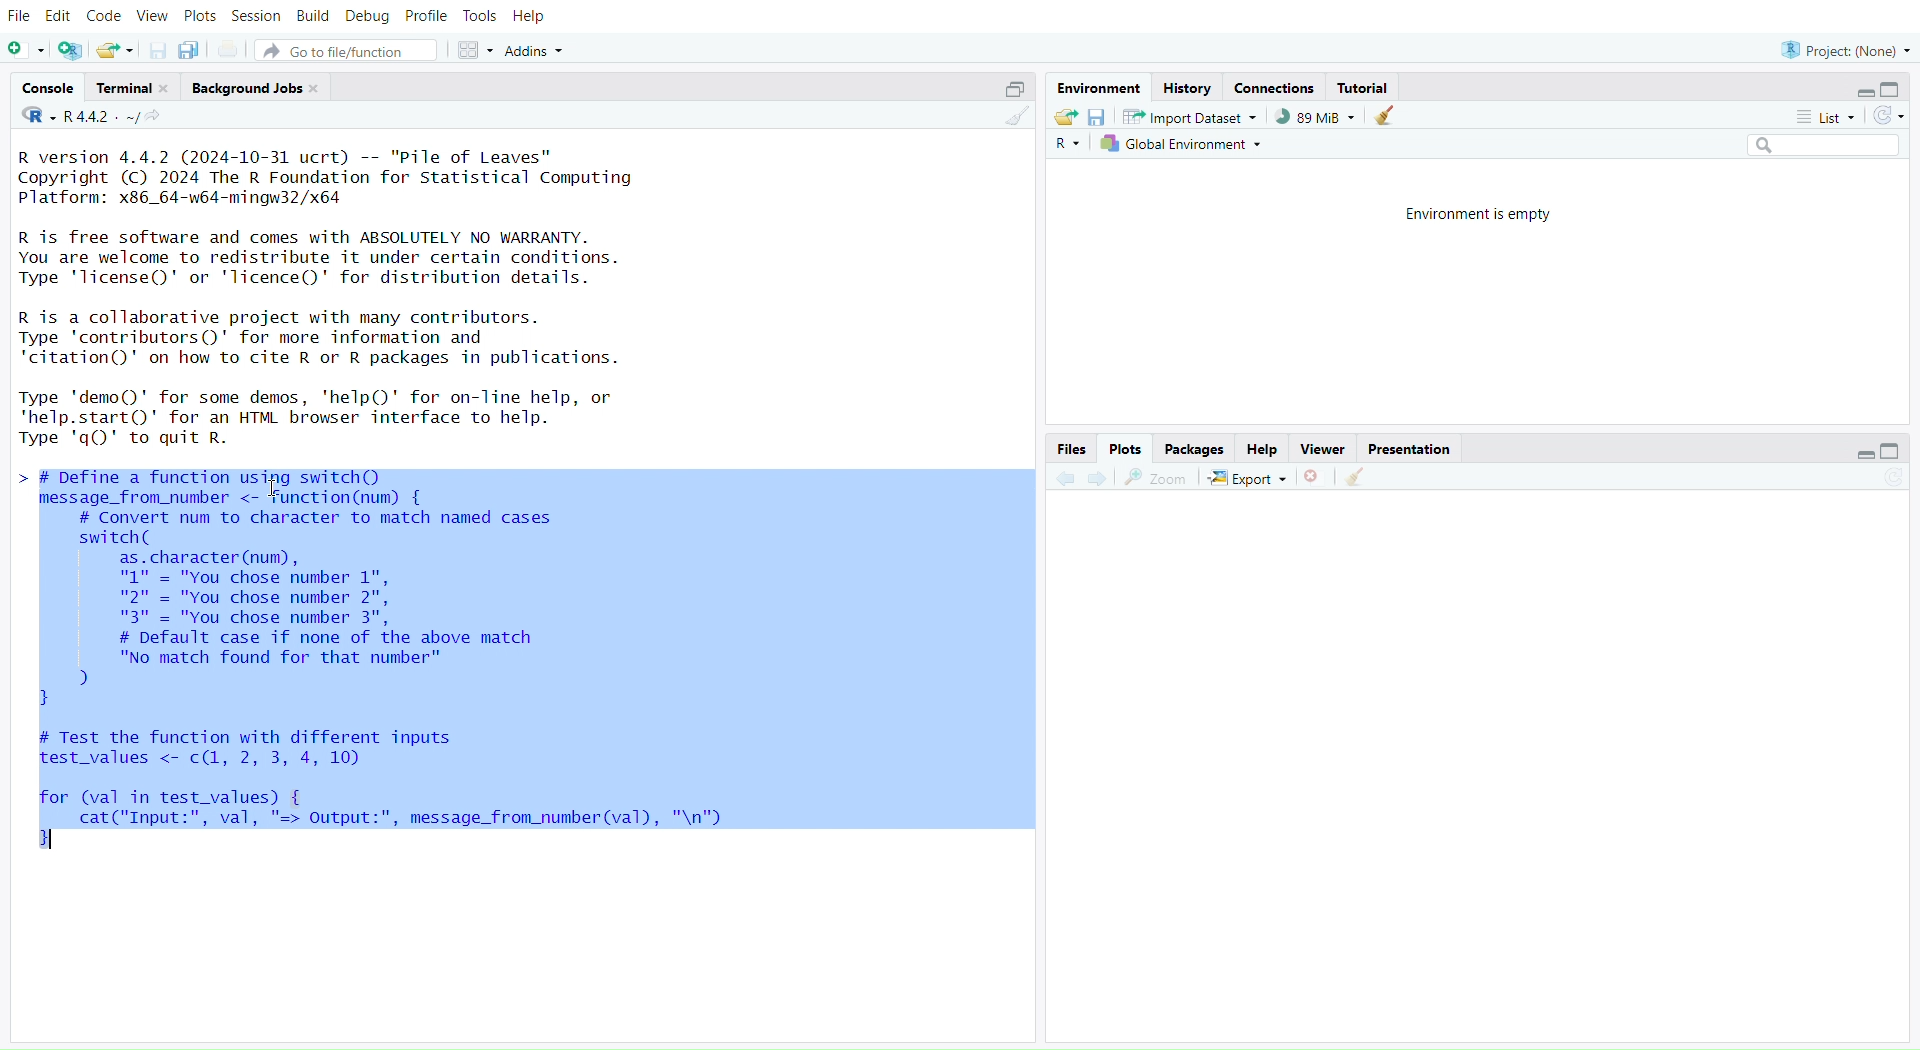 The height and width of the screenshot is (1050, 1920). Describe the element at coordinates (1824, 116) in the screenshot. I see `List` at that location.